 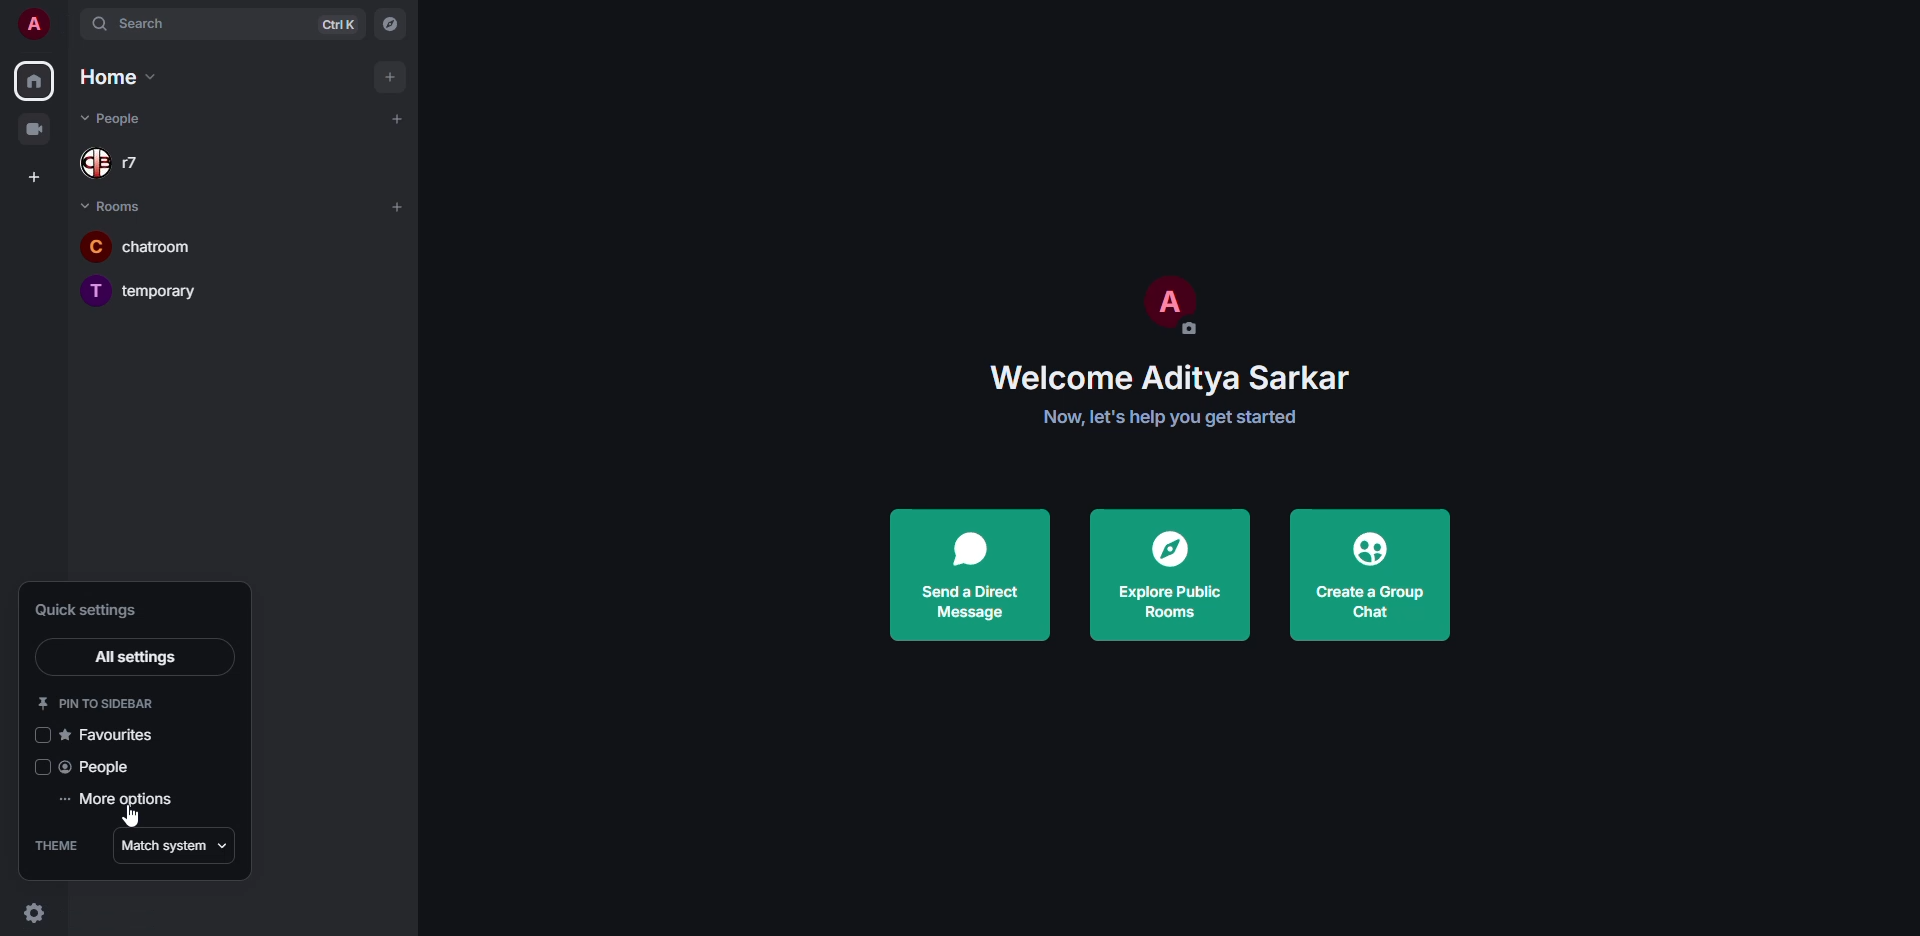 I want to click on r7, so click(x=124, y=164).